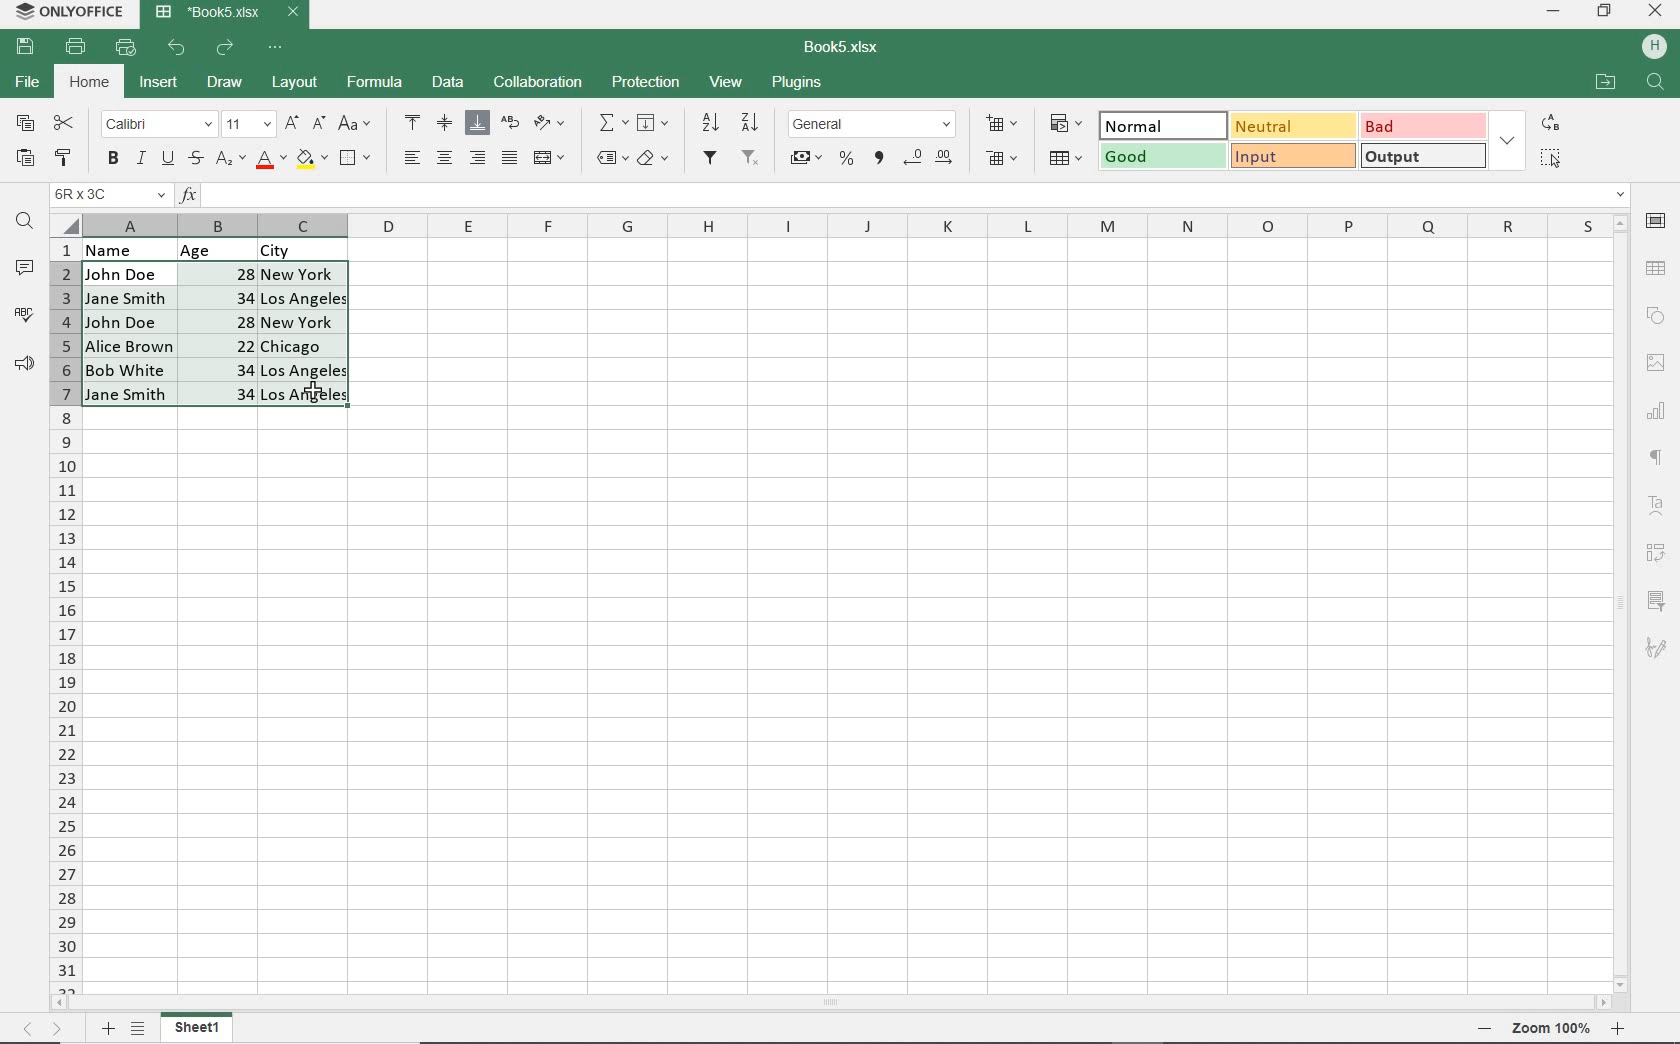 Image resolution: width=1680 pixels, height=1044 pixels. I want to click on QUICK PRINT, so click(126, 48).